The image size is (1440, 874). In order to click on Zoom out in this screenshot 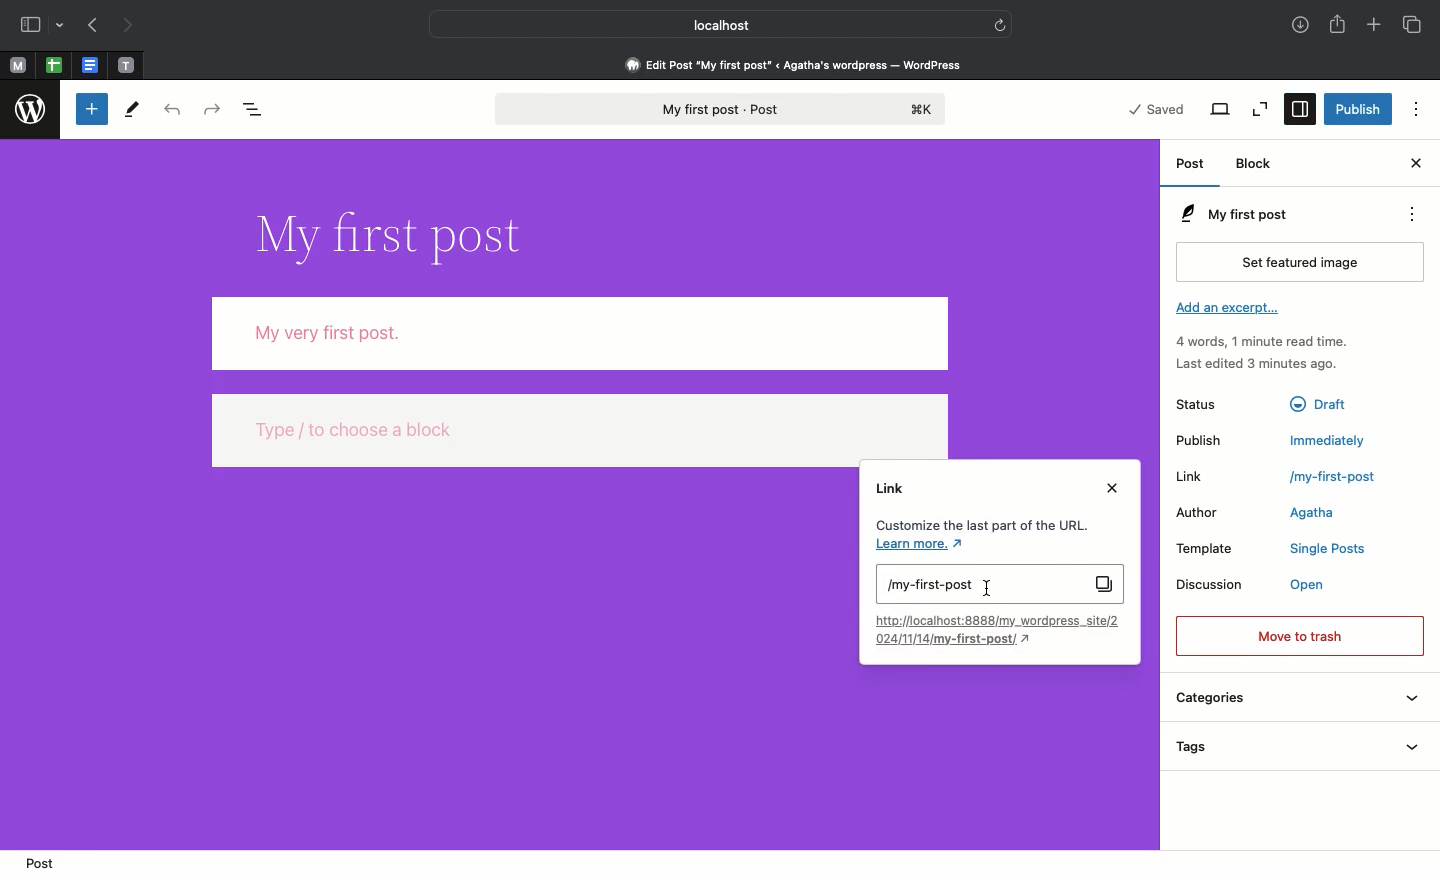, I will do `click(1262, 111)`.